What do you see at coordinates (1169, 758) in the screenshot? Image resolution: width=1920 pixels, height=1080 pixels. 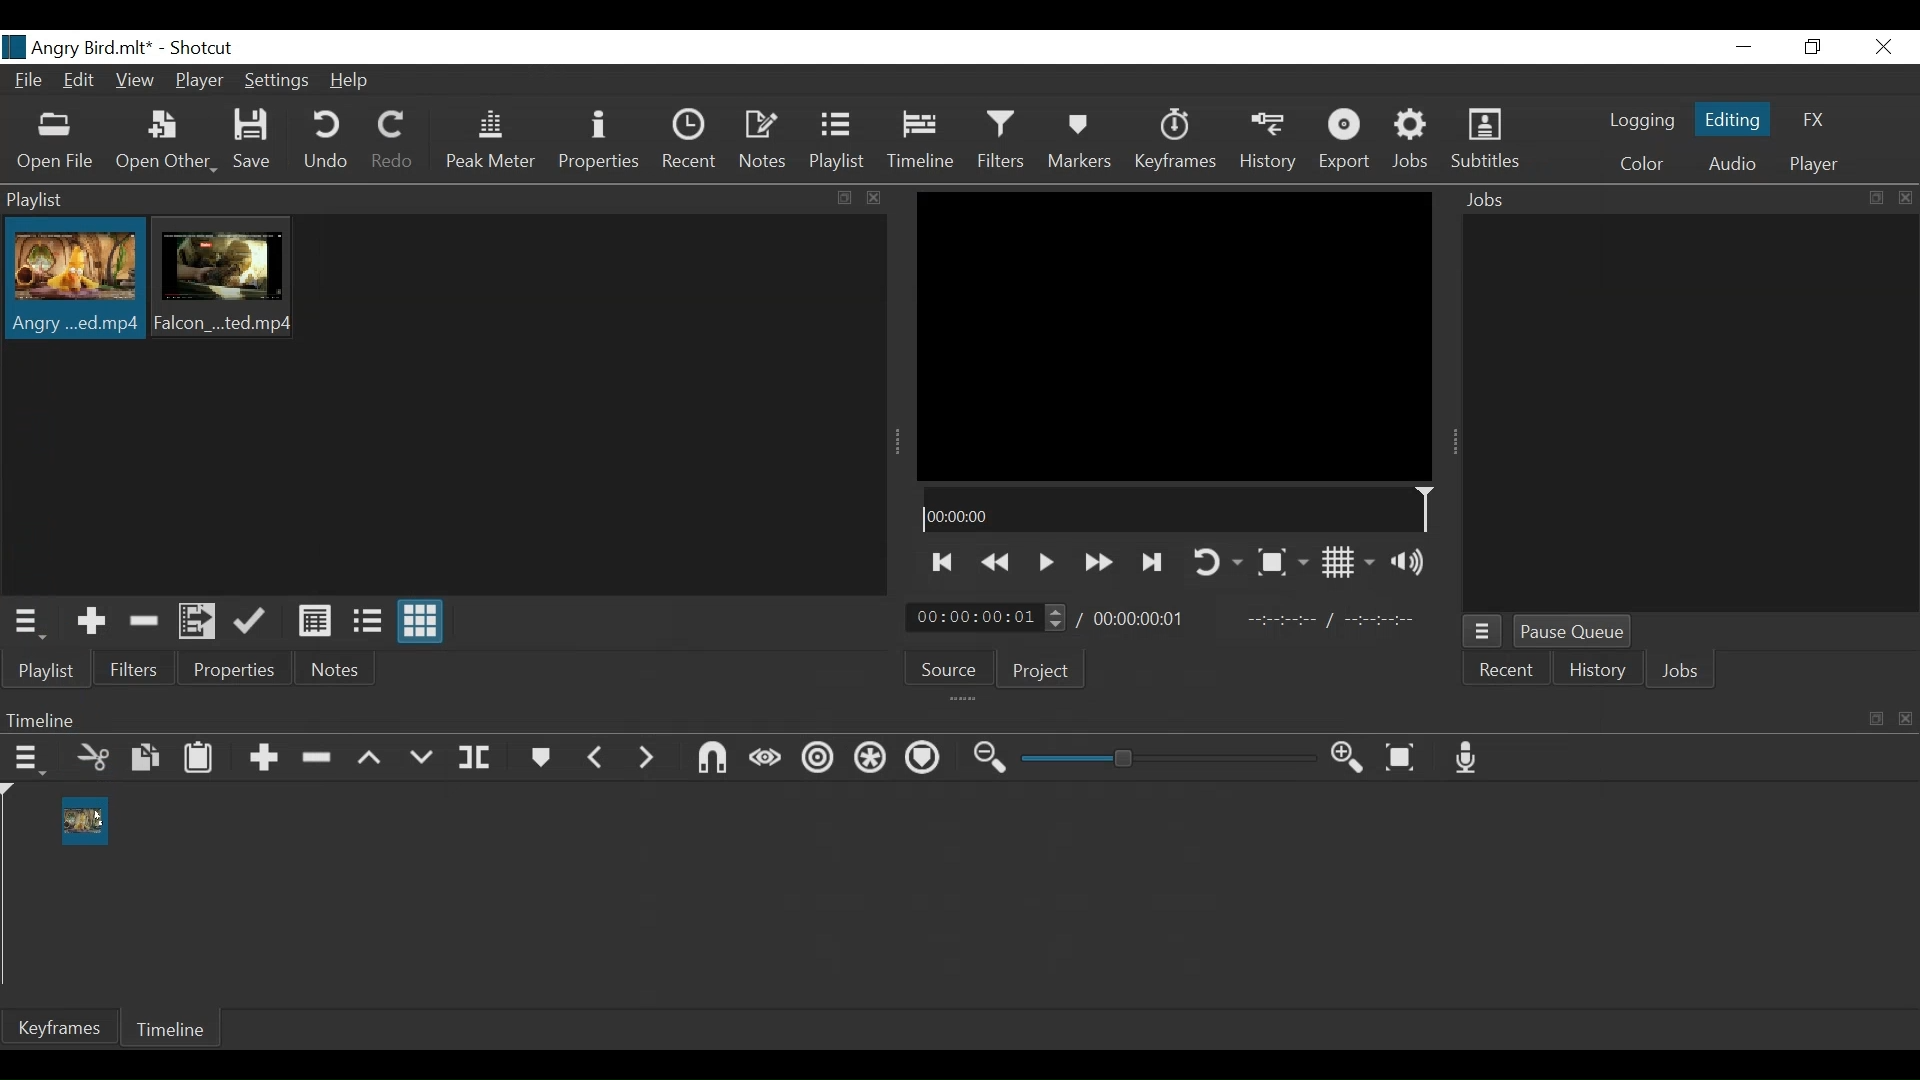 I see `Zoom slider` at bounding box center [1169, 758].